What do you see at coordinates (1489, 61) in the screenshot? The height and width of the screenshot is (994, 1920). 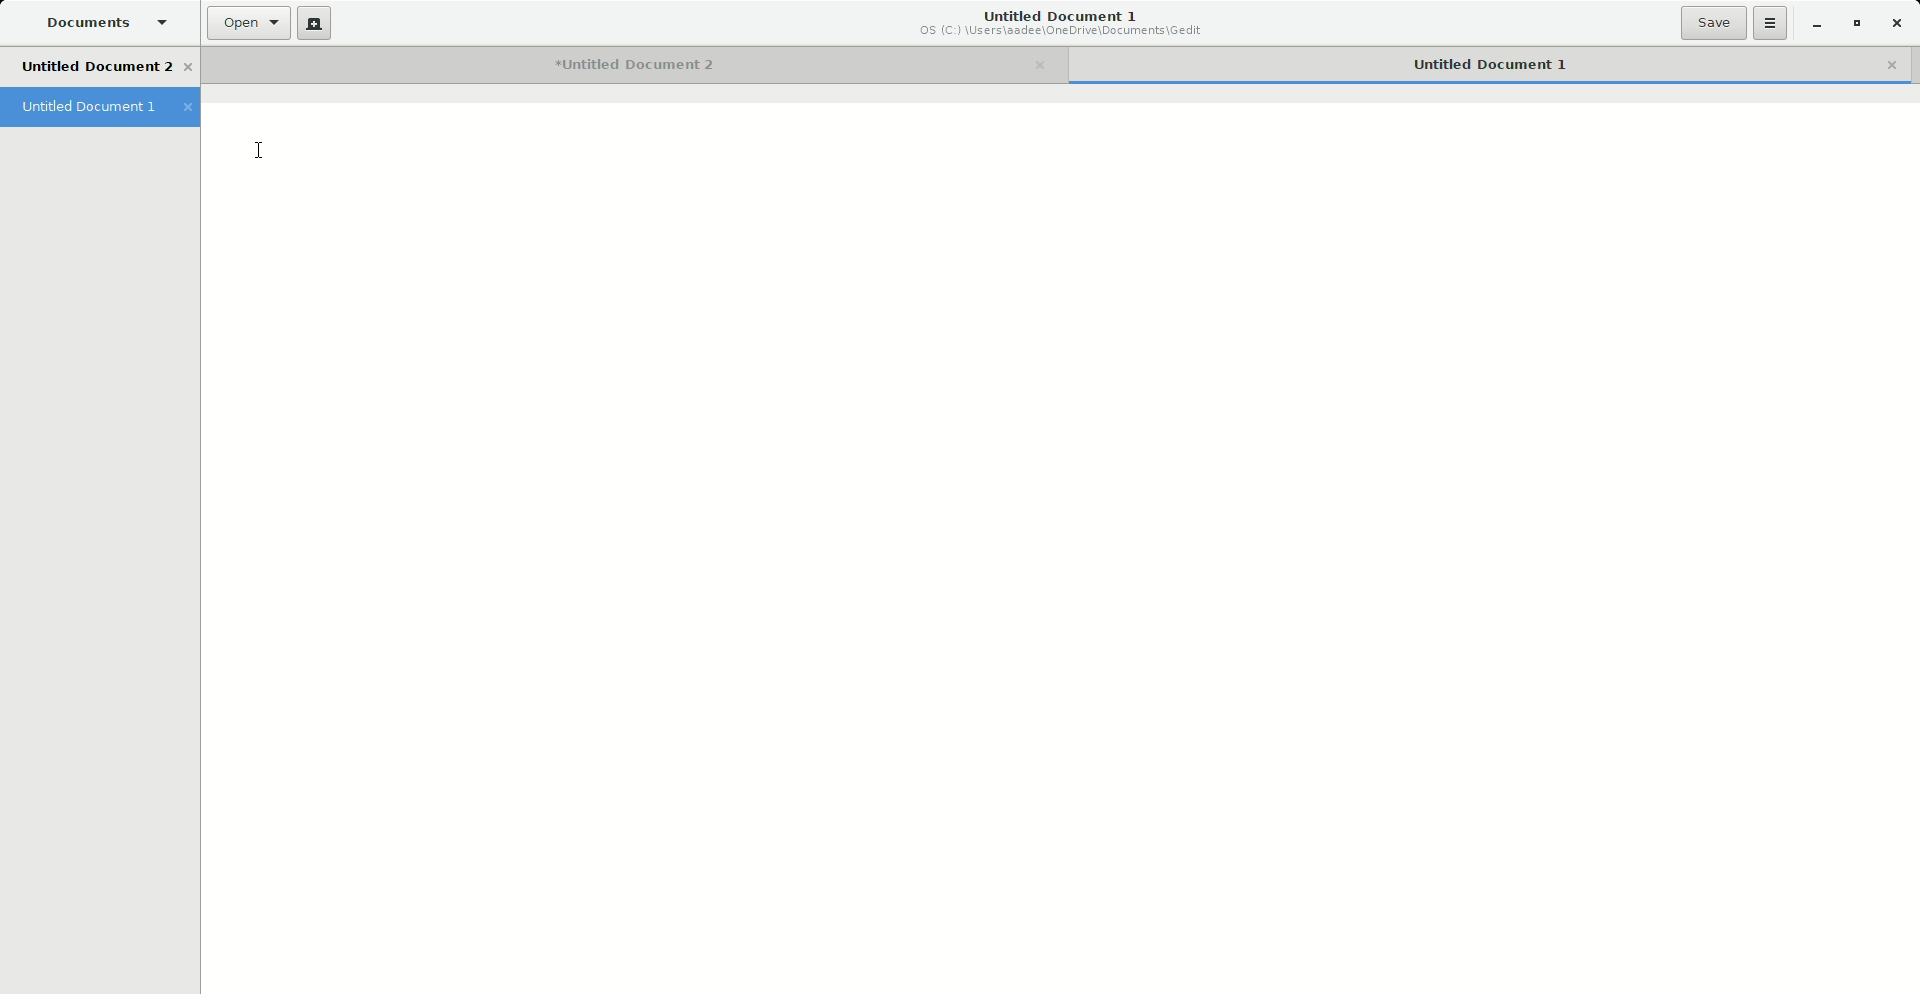 I see `Untitled Document 1` at bounding box center [1489, 61].